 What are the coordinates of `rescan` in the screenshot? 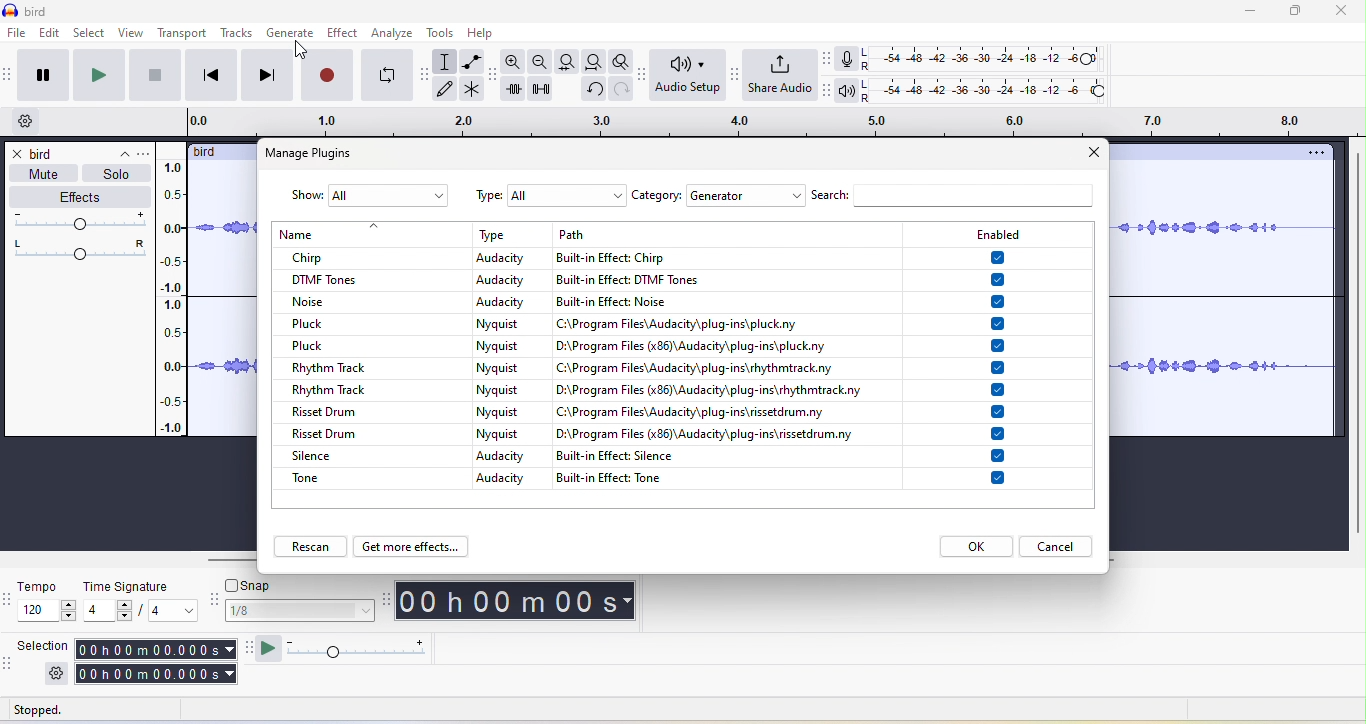 It's located at (313, 545).